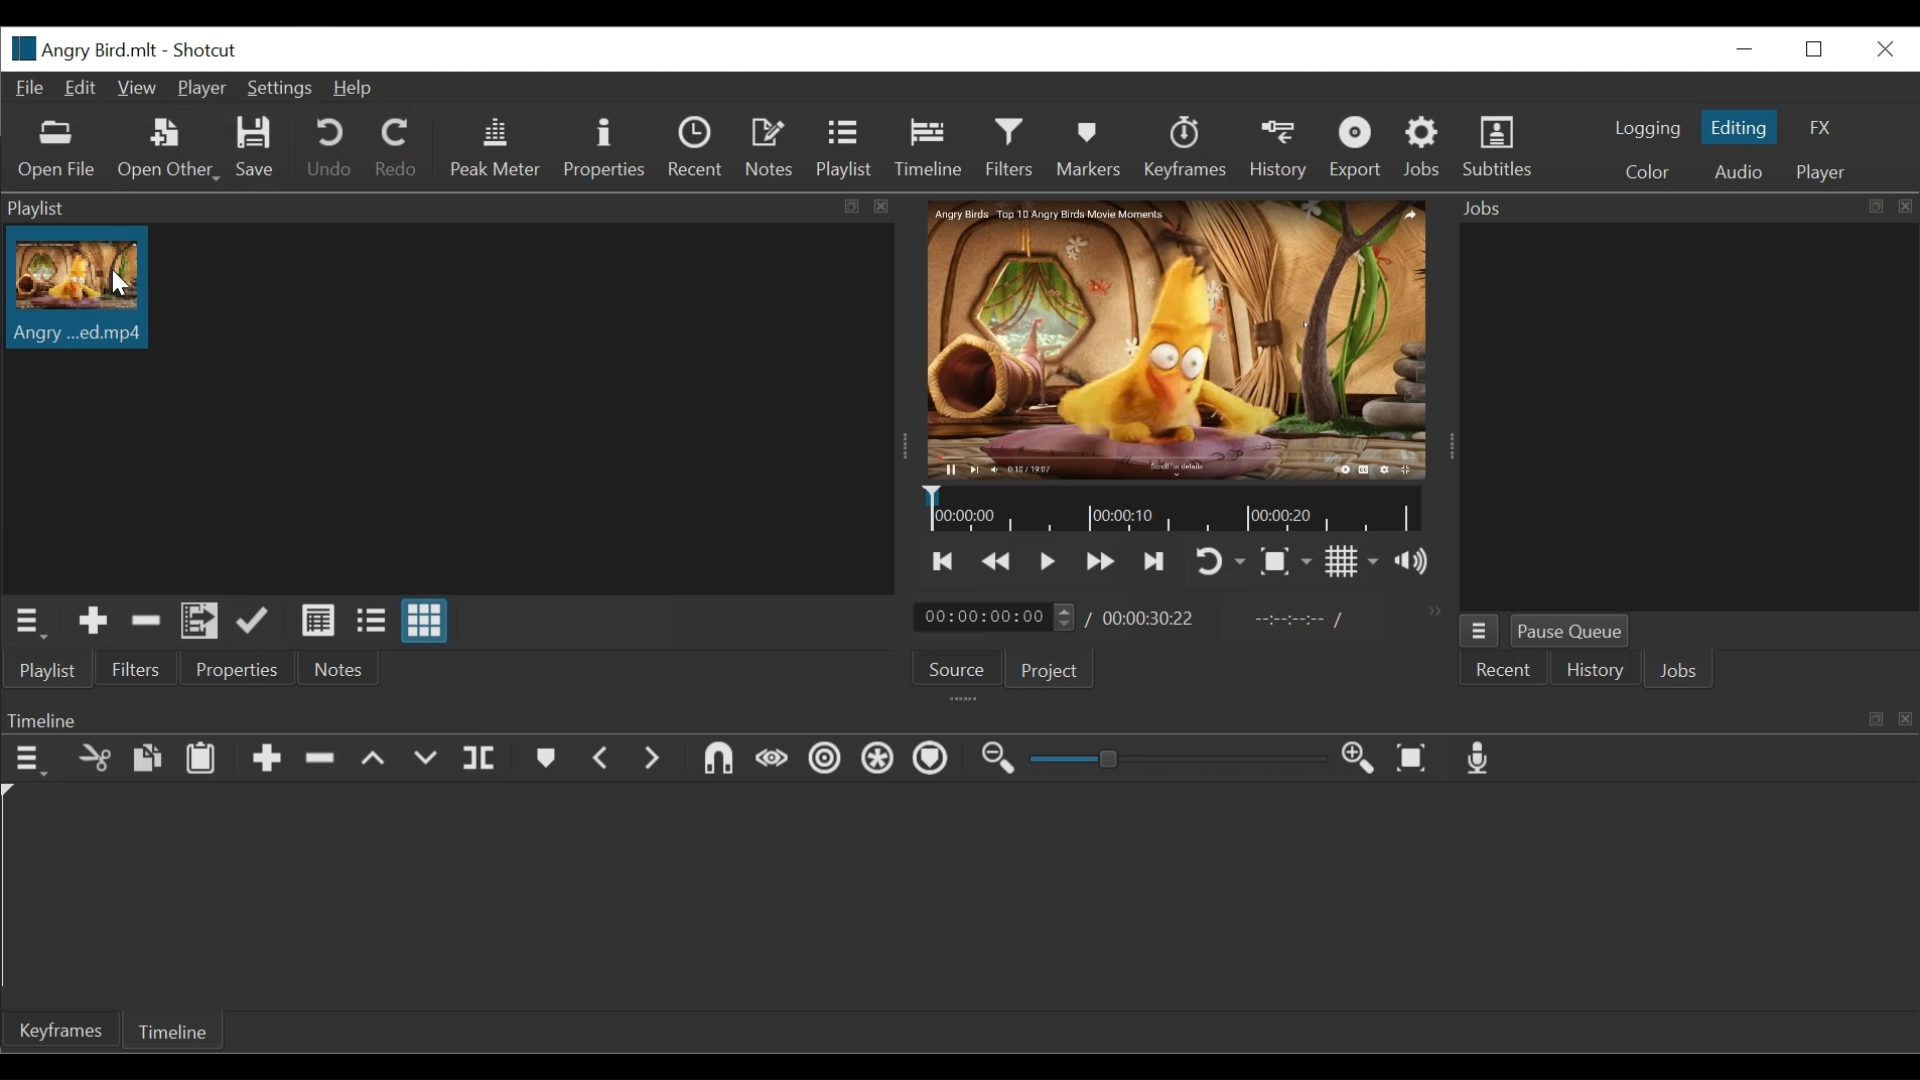 This screenshot has width=1920, height=1080. What do you see at coordinates (1154, 563) in the screenshot?
I see `Skip to the next point` at bounding box center [1154, 563].